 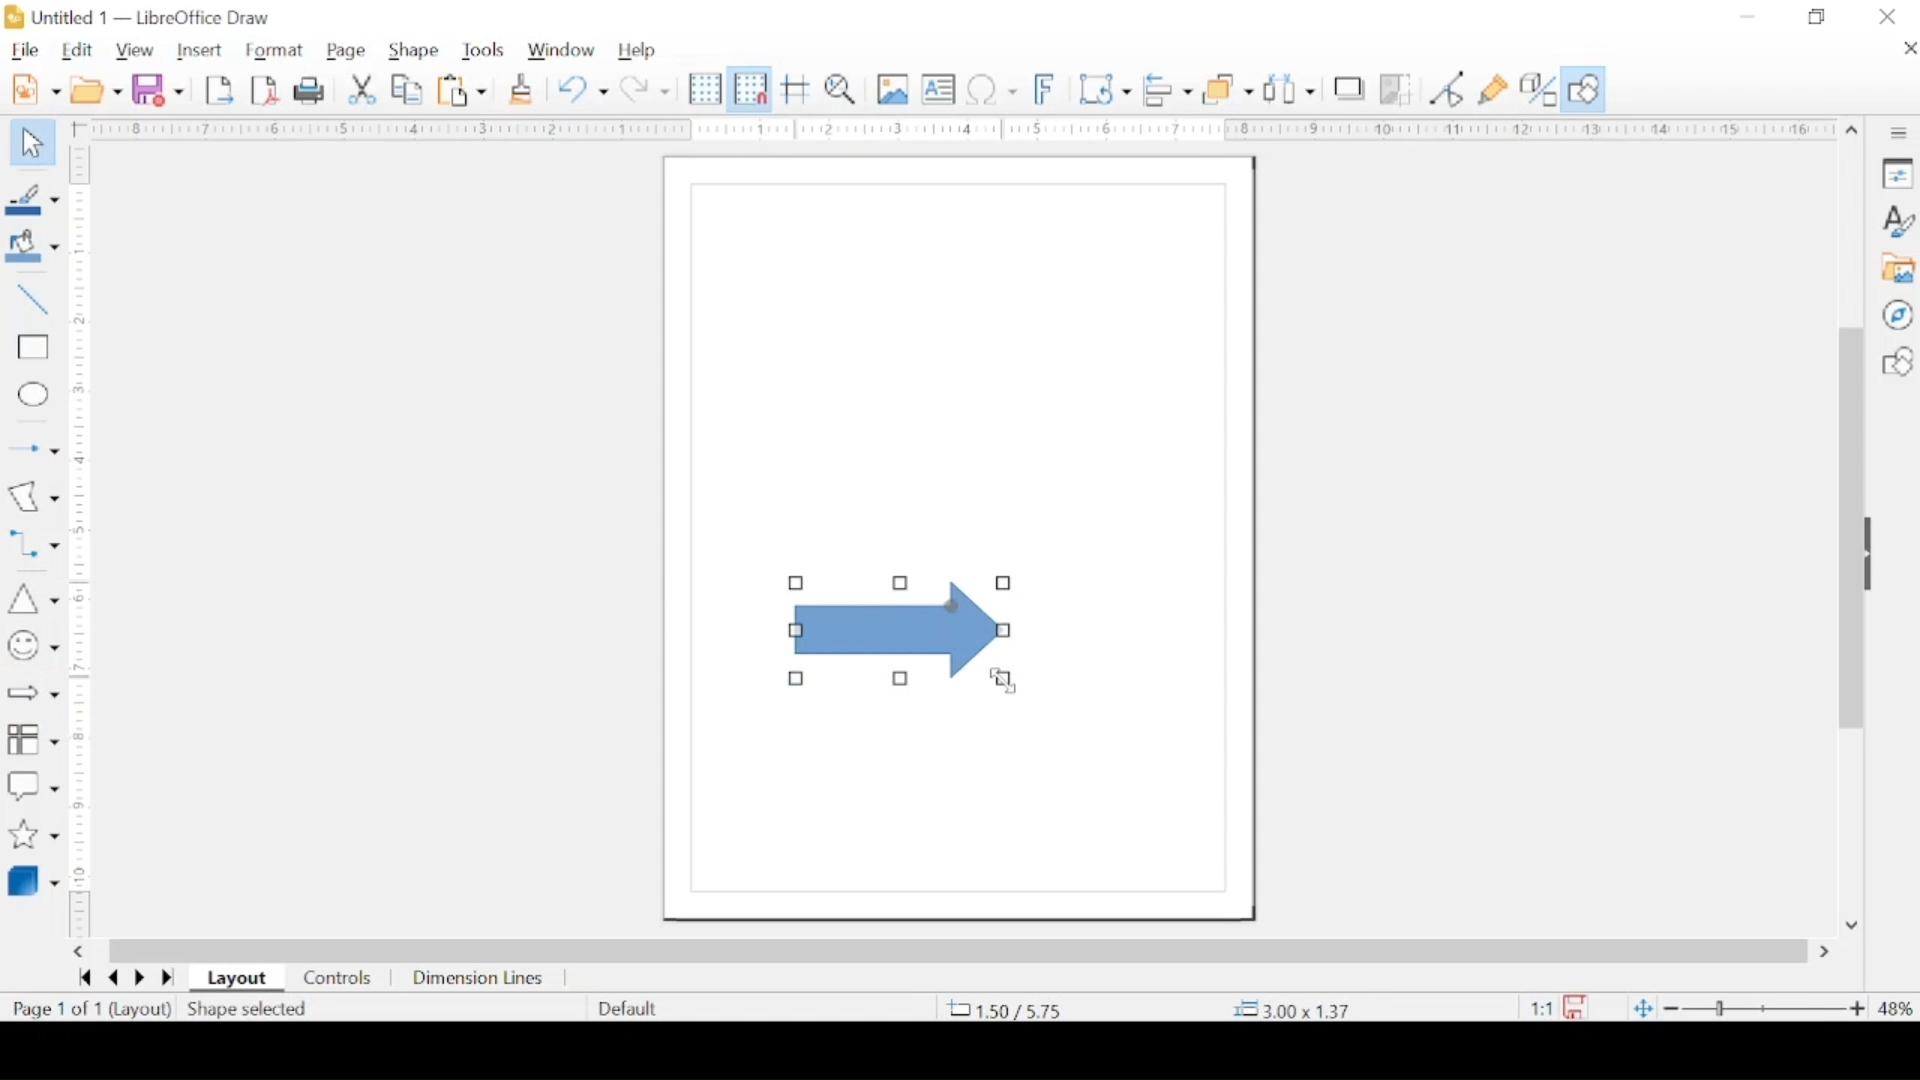 What do you see at coordinates (629, 1008) in the screenshot?
I see `default` at bounding box center [629, 1008].